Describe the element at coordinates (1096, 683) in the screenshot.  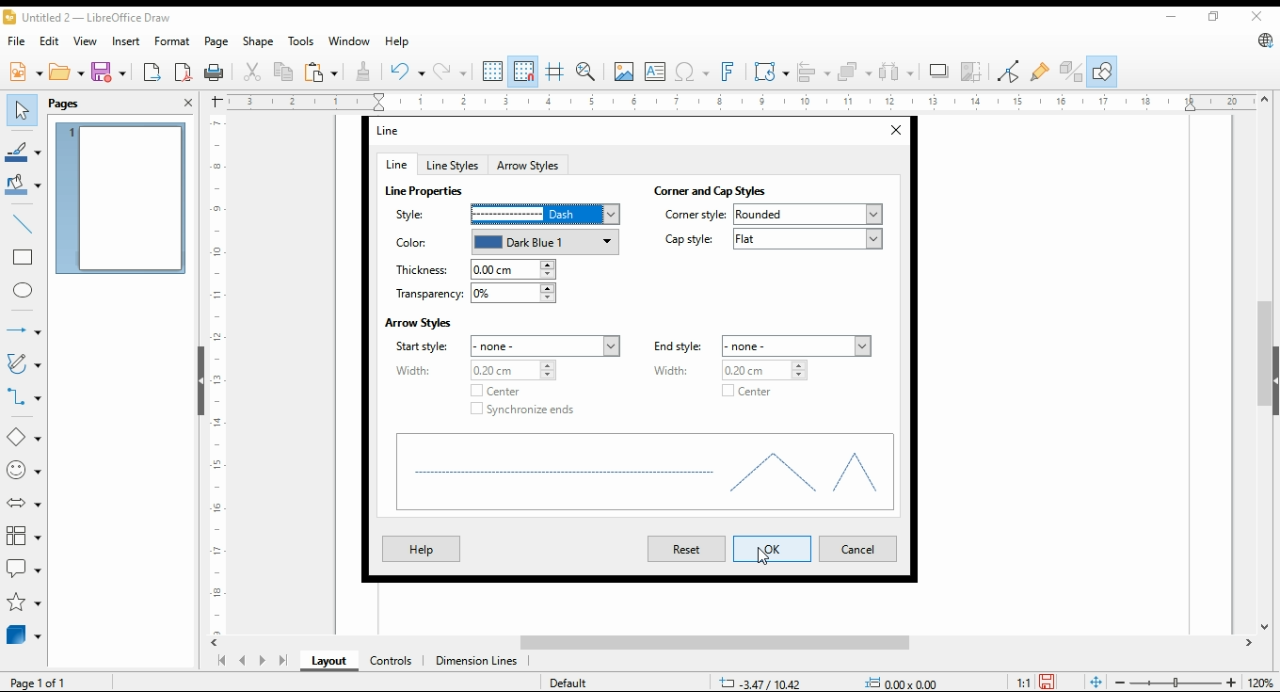
I see `fit page to window` at that location.